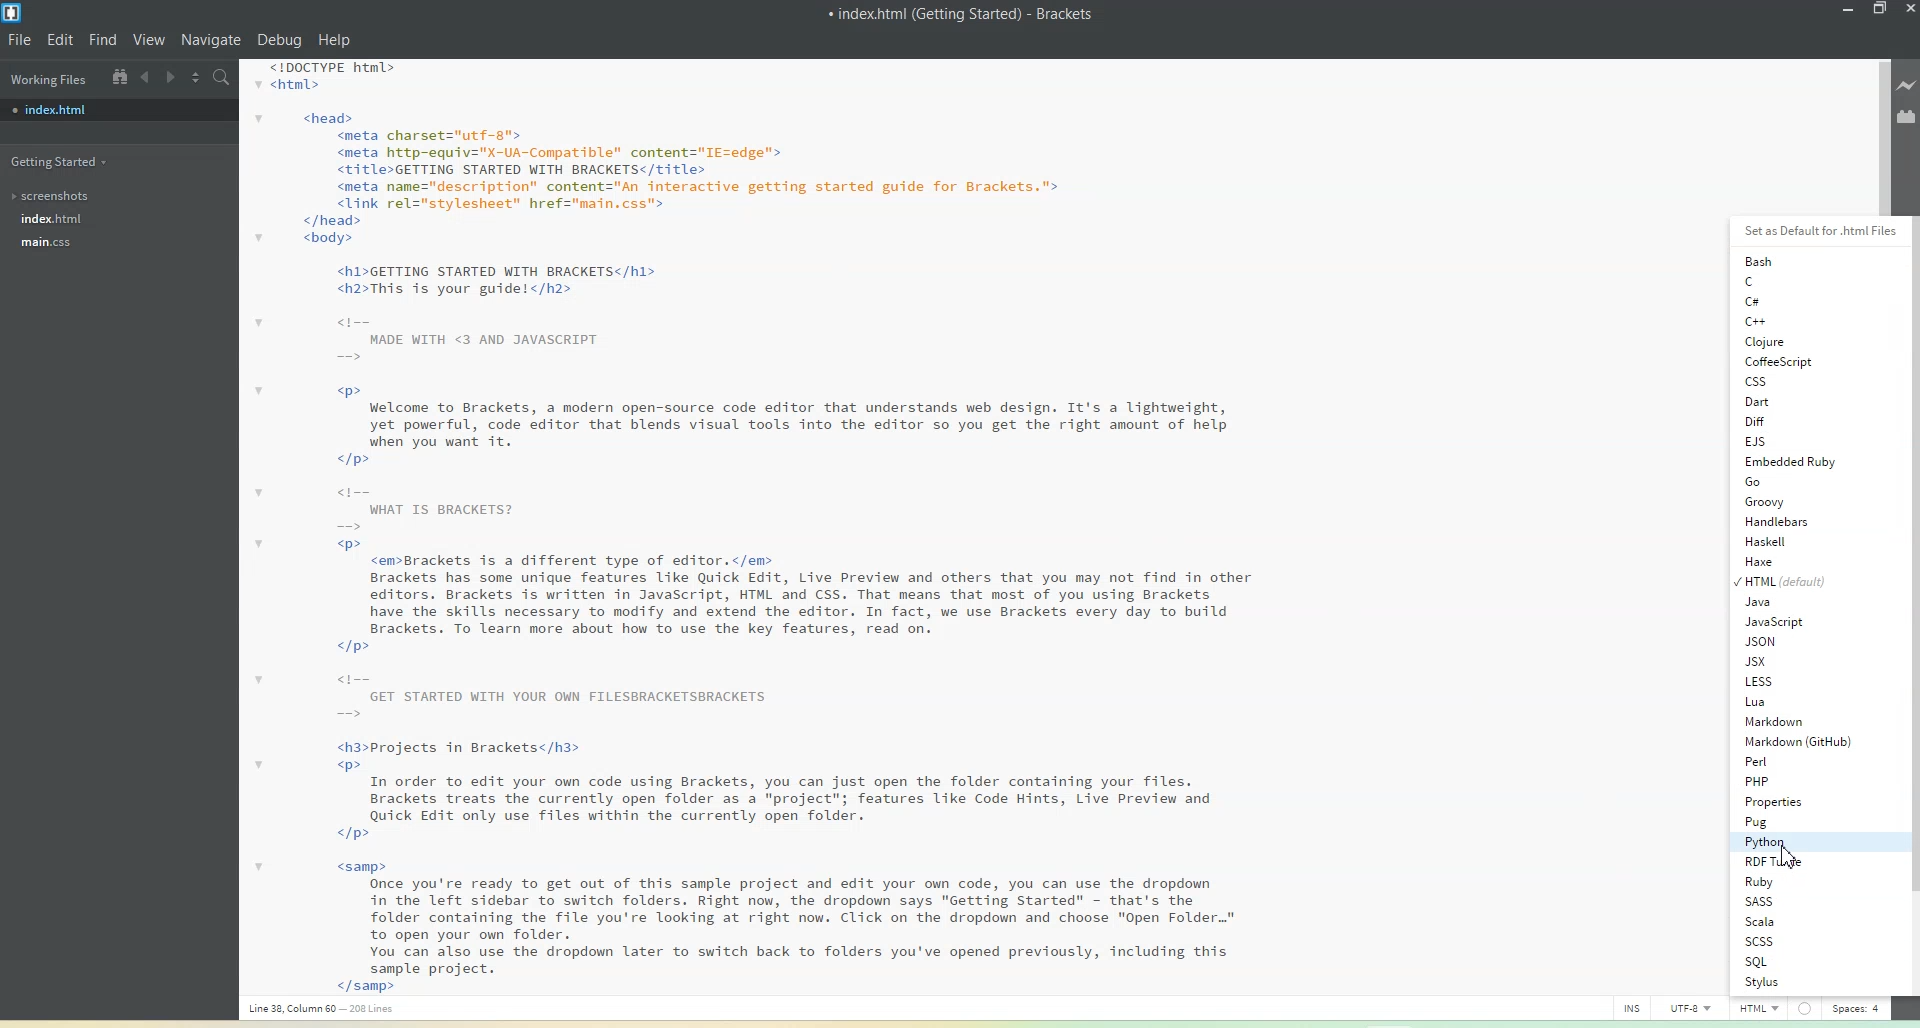 The height and width of the screenshot is (1028, 1920). Describe the element at coordinates (1781, 260) in the screenshot. I see `Bash` at that location.